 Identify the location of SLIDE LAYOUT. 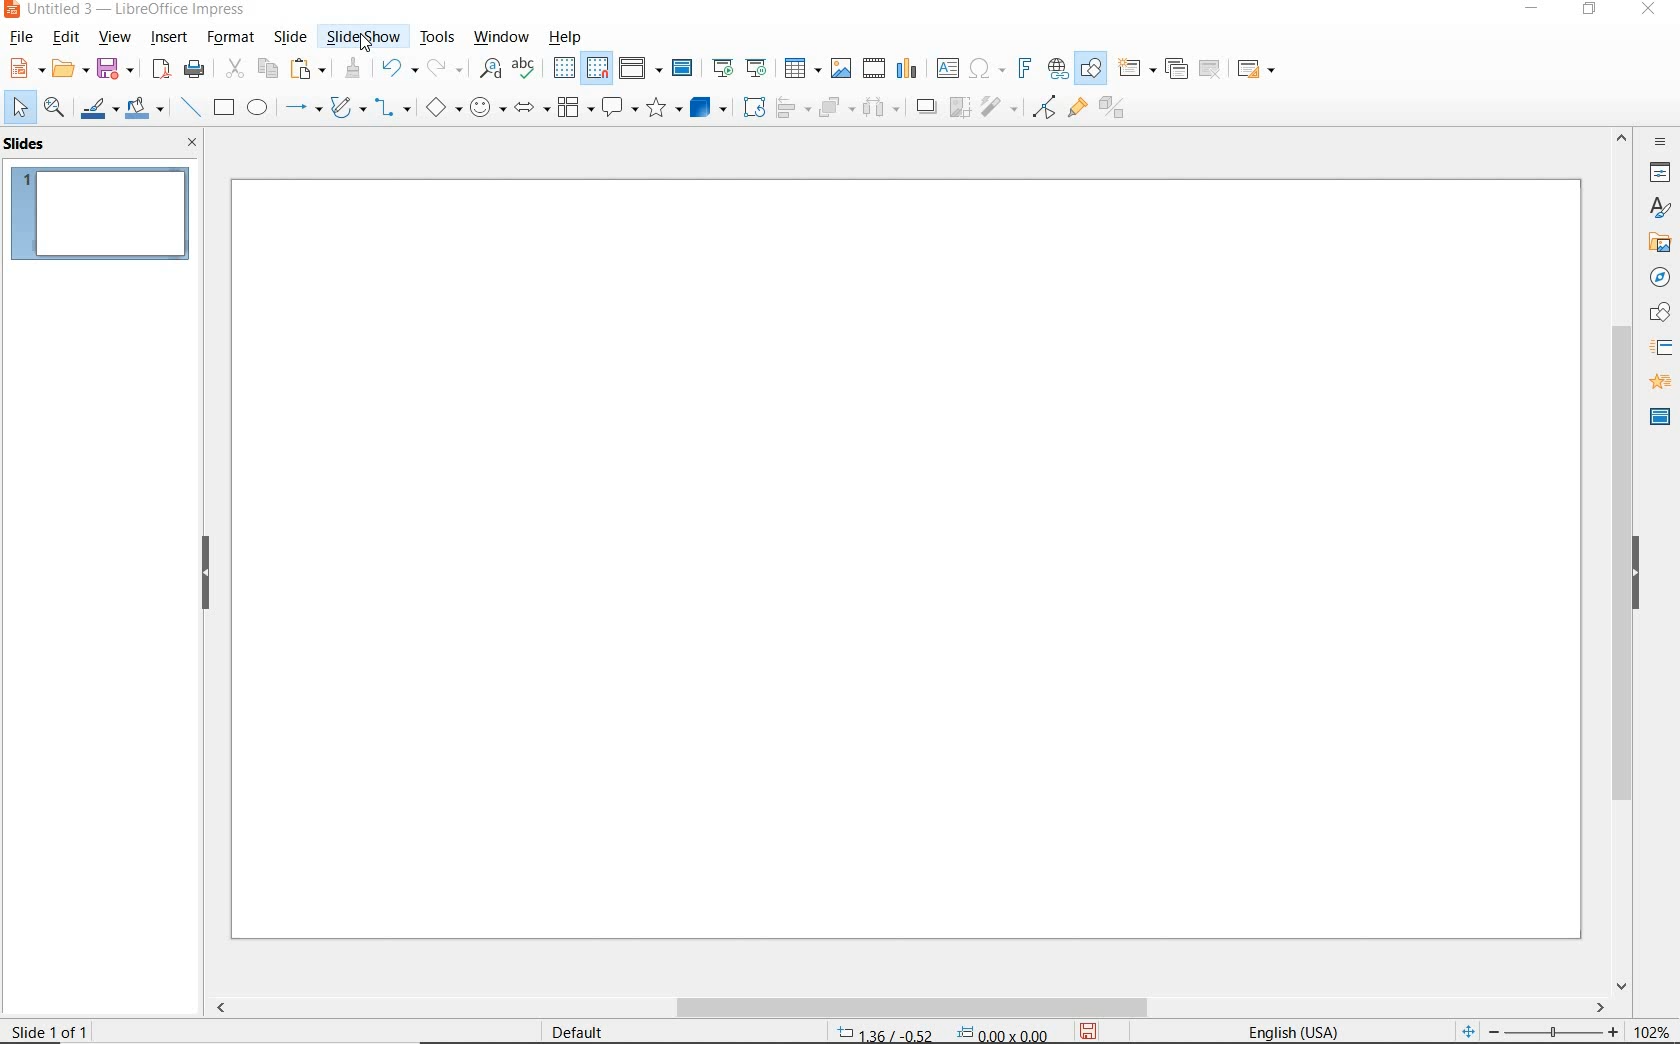
(1255, 68).